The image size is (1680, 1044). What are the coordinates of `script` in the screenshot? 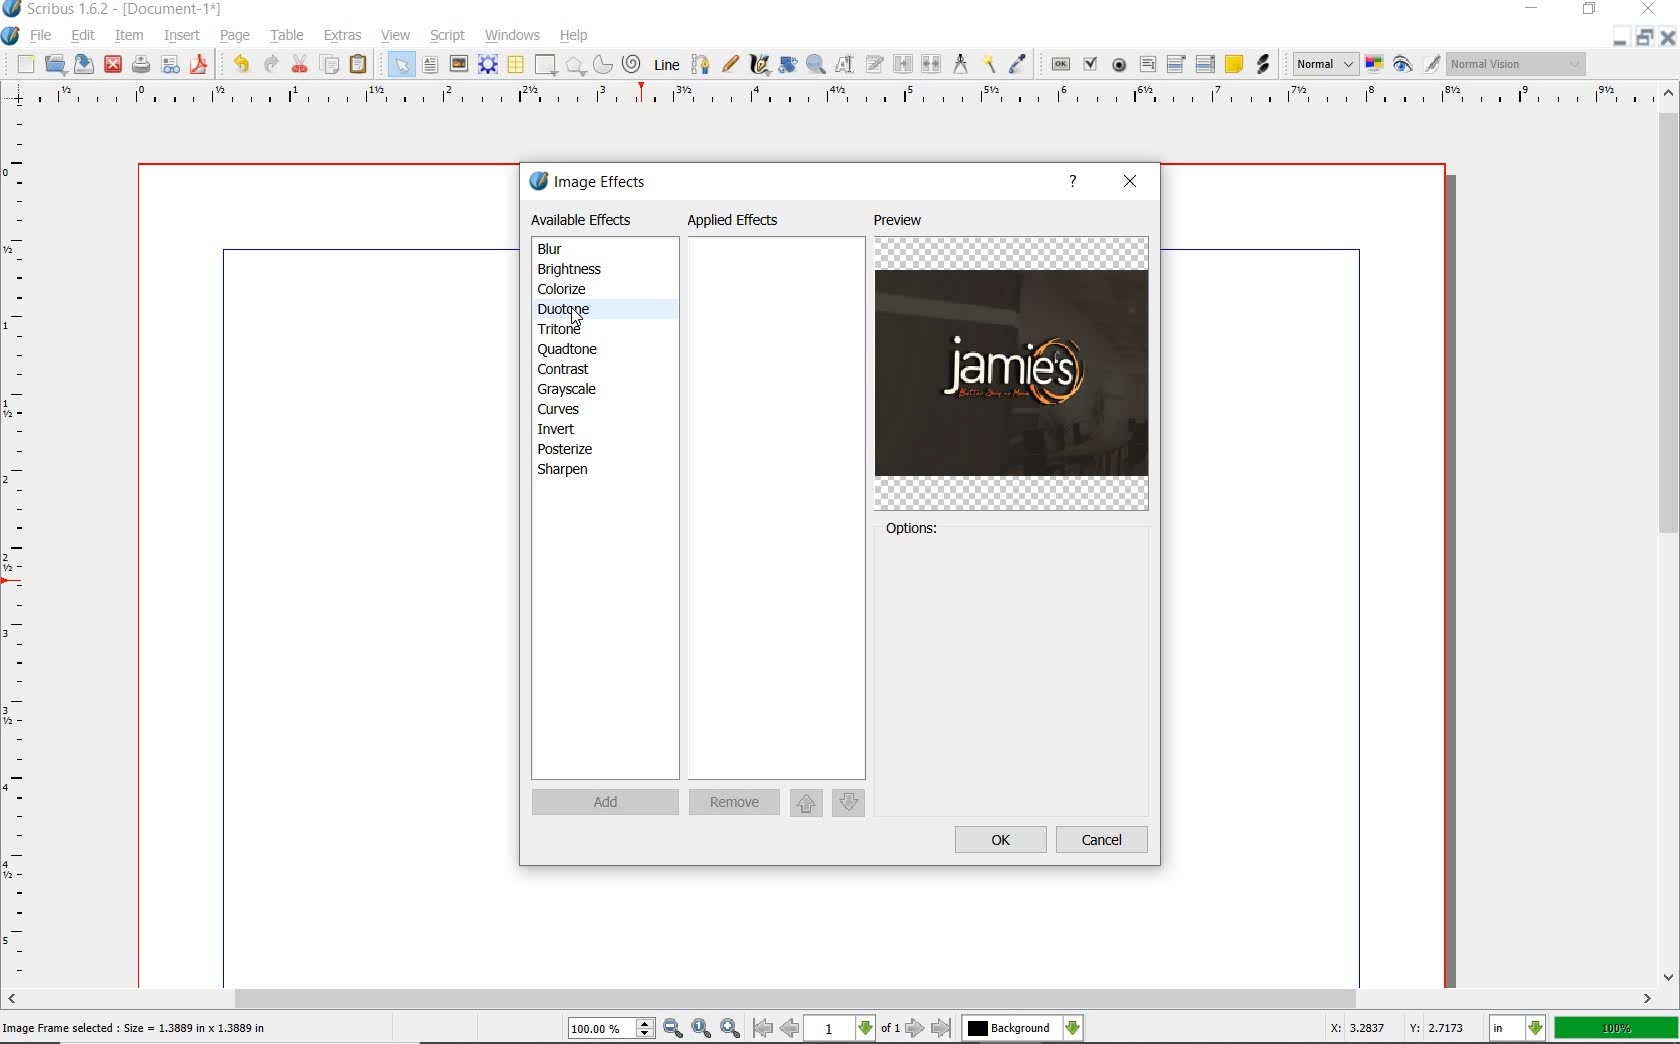 It's located at (447, 35).